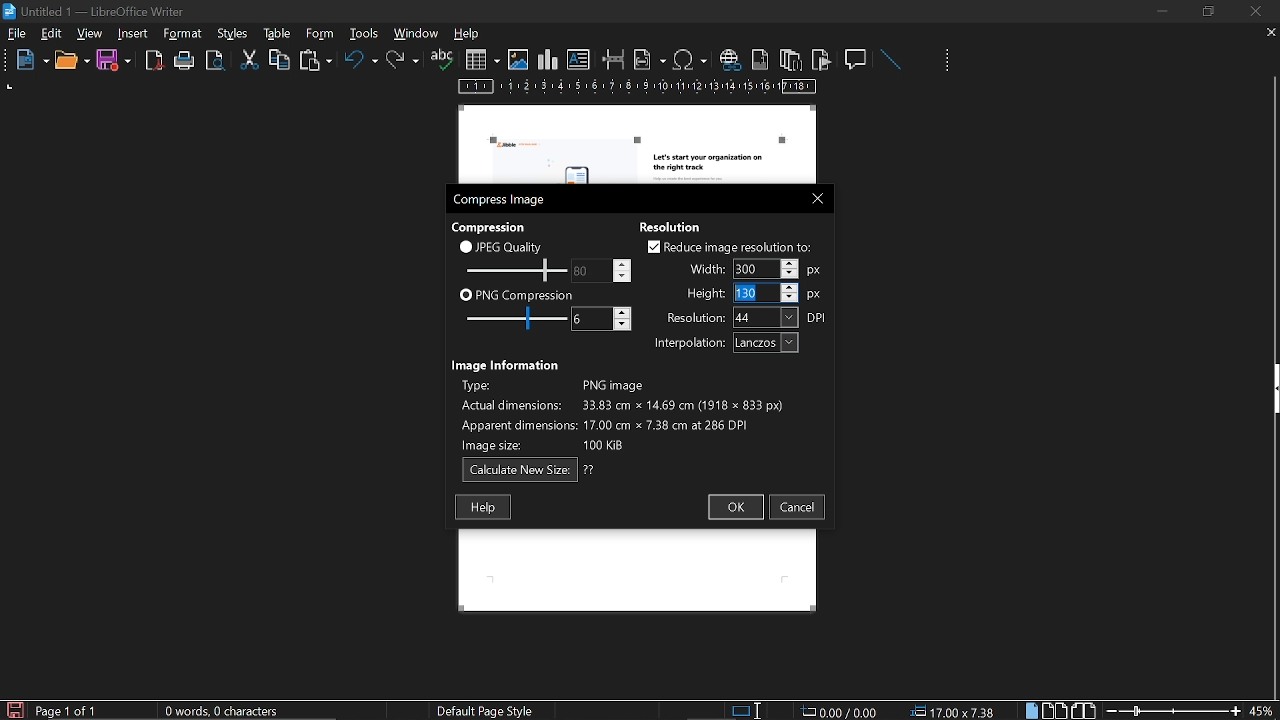 This screenshot has height=720, width=1280. What do you see at coordinates (366, 33) in the screenshot?
I see `form` at bounding box center [366, 33].